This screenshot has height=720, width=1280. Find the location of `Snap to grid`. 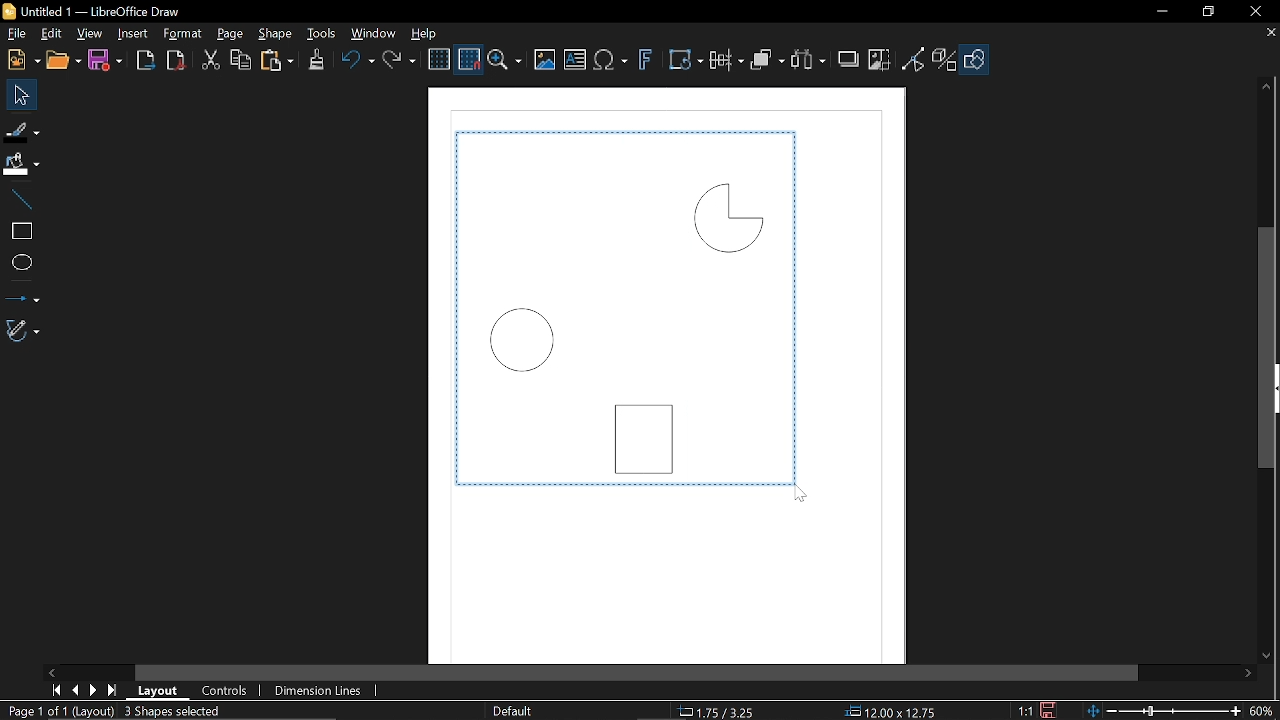

Snap to grid is located at coordinates (470, 59).